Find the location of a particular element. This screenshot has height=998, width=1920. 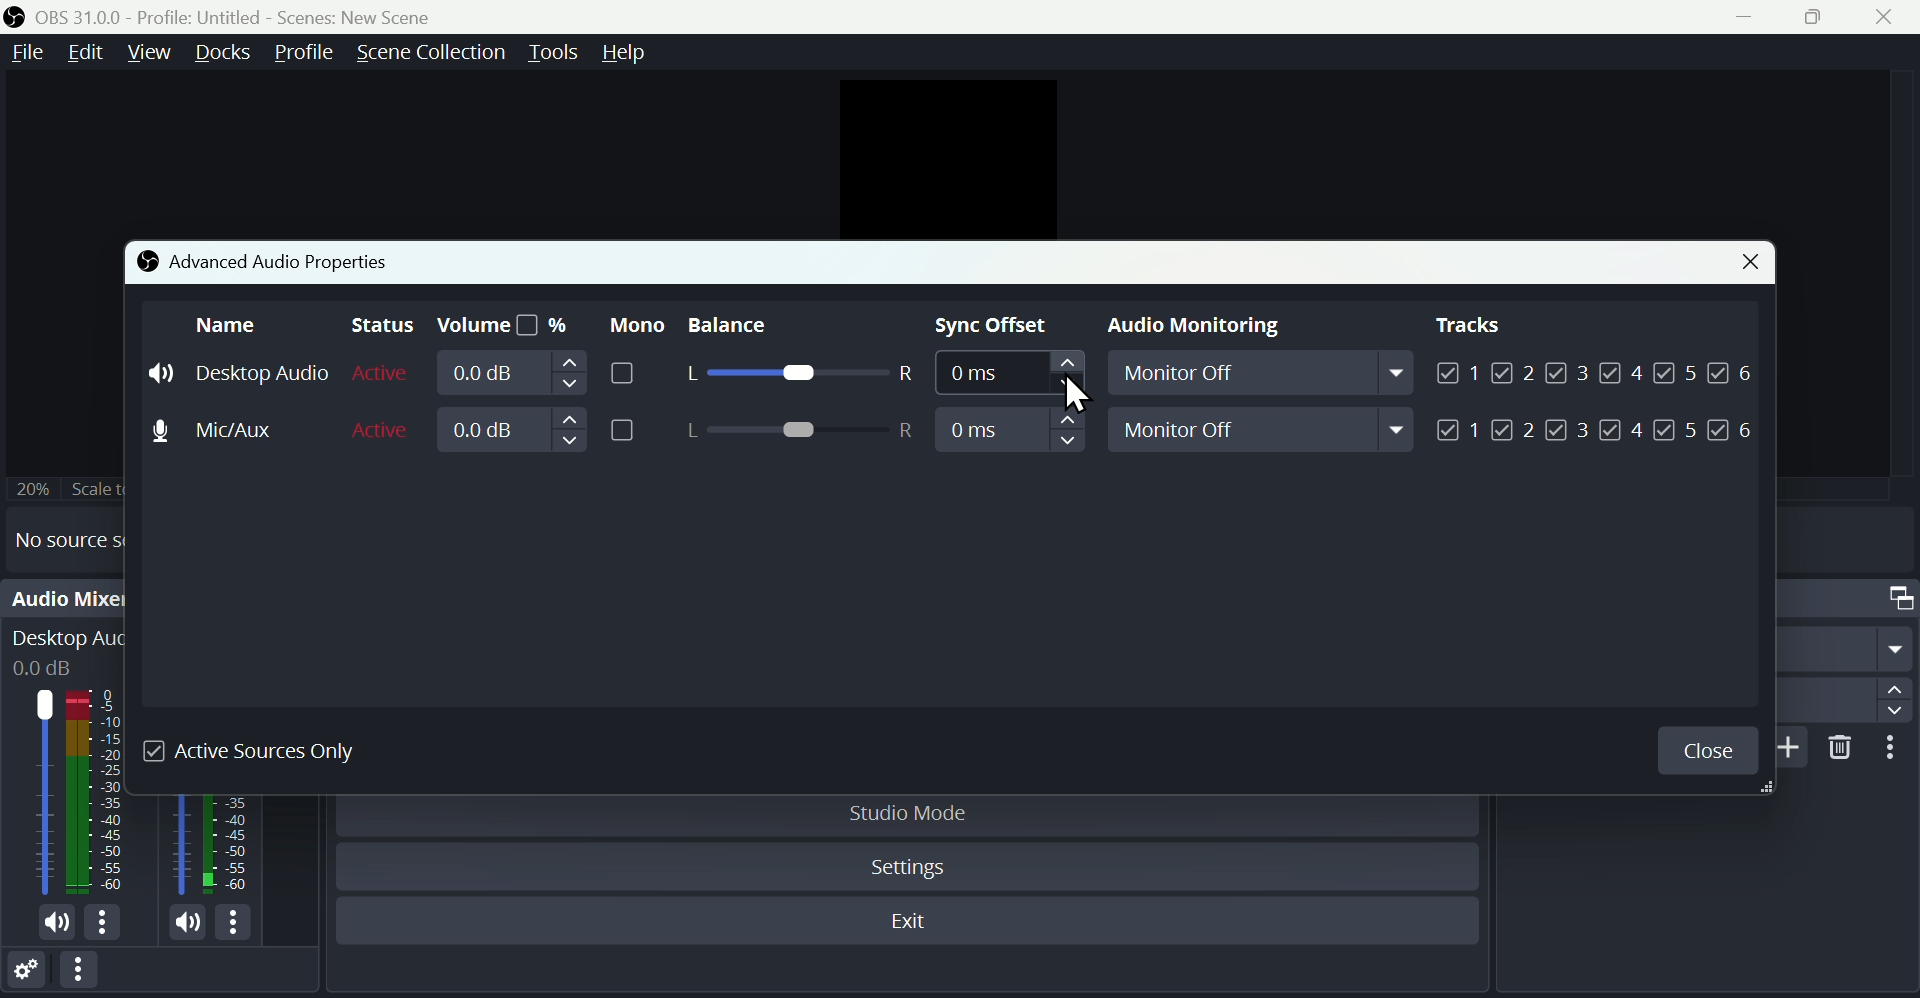

File is located at coordinates (25, 53).